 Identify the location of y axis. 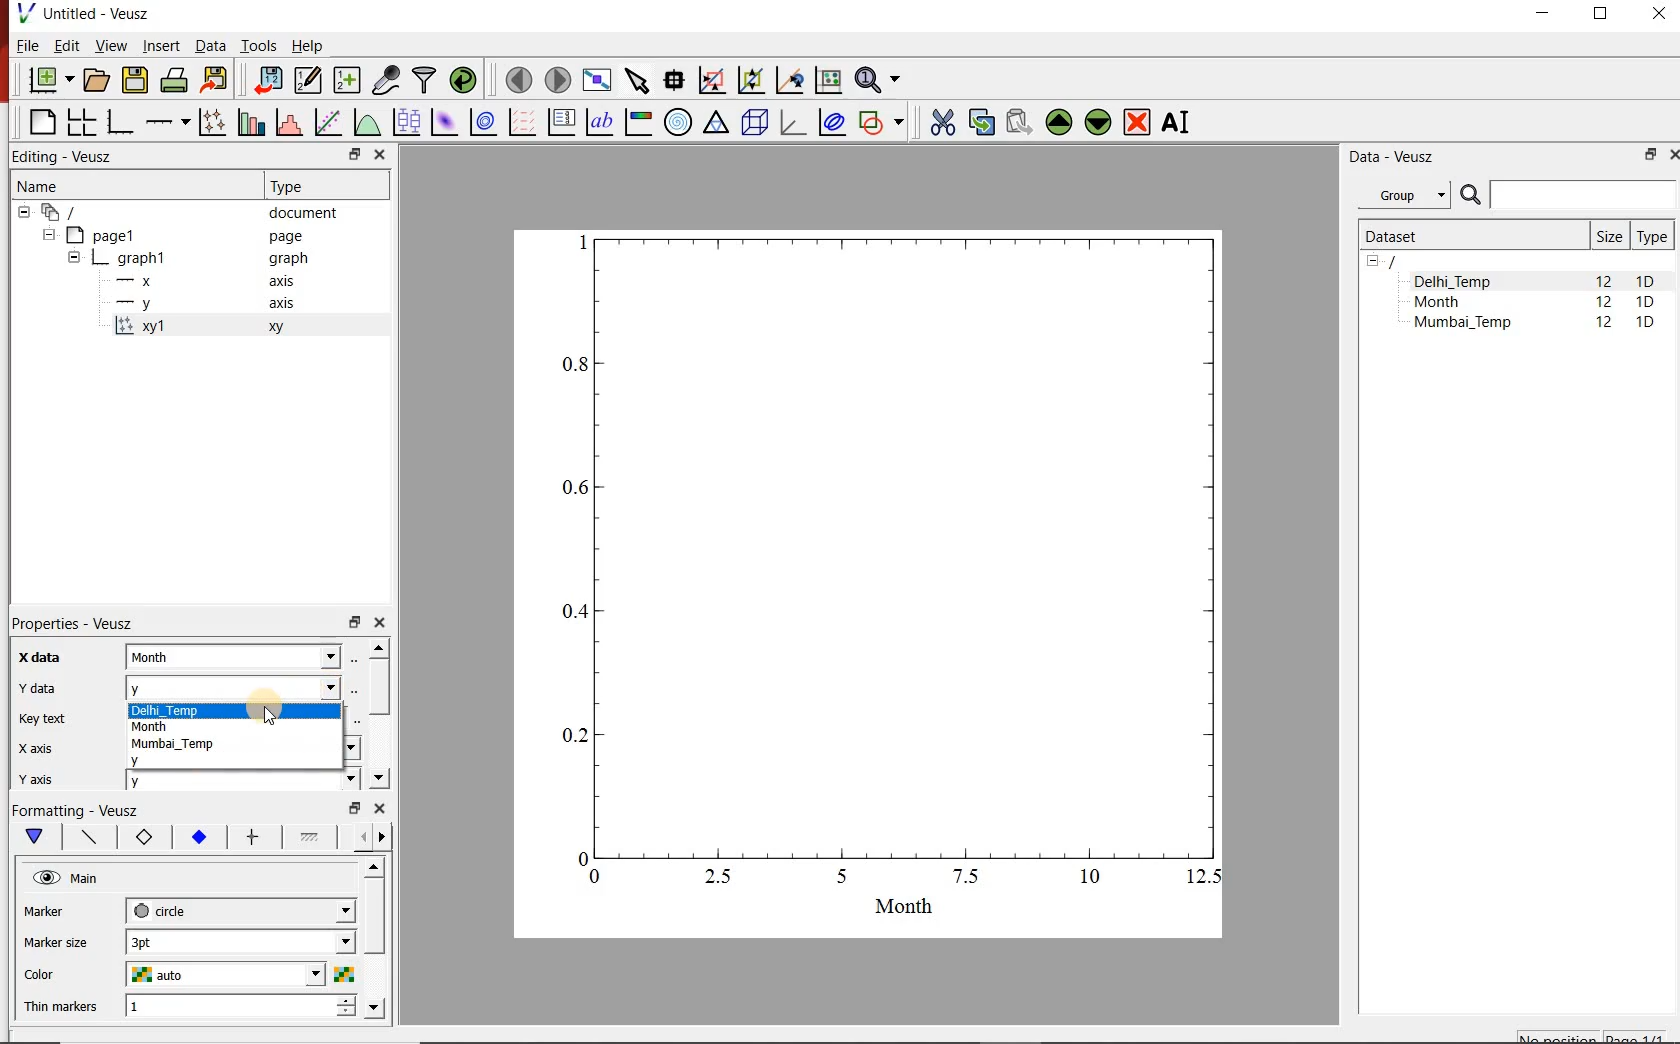
(34, 779).